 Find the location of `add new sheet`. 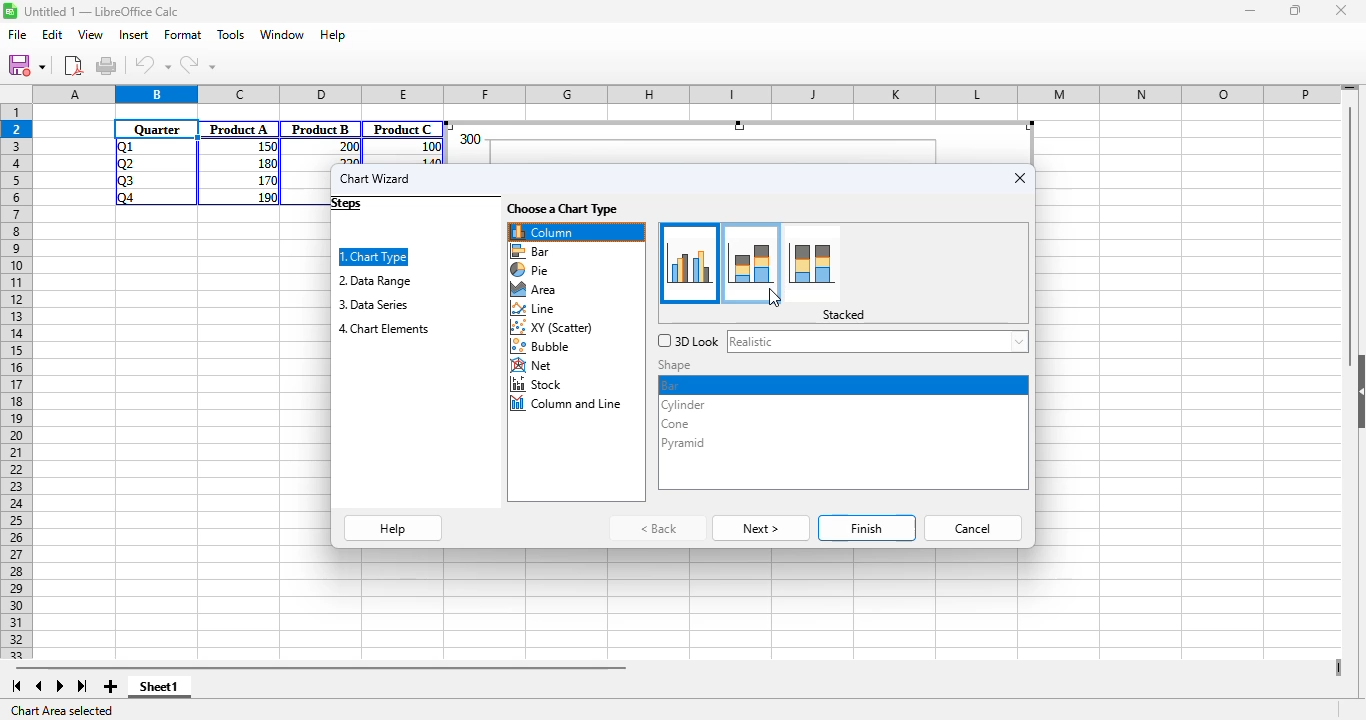

add new sheet is located at coordinates (108, 686).